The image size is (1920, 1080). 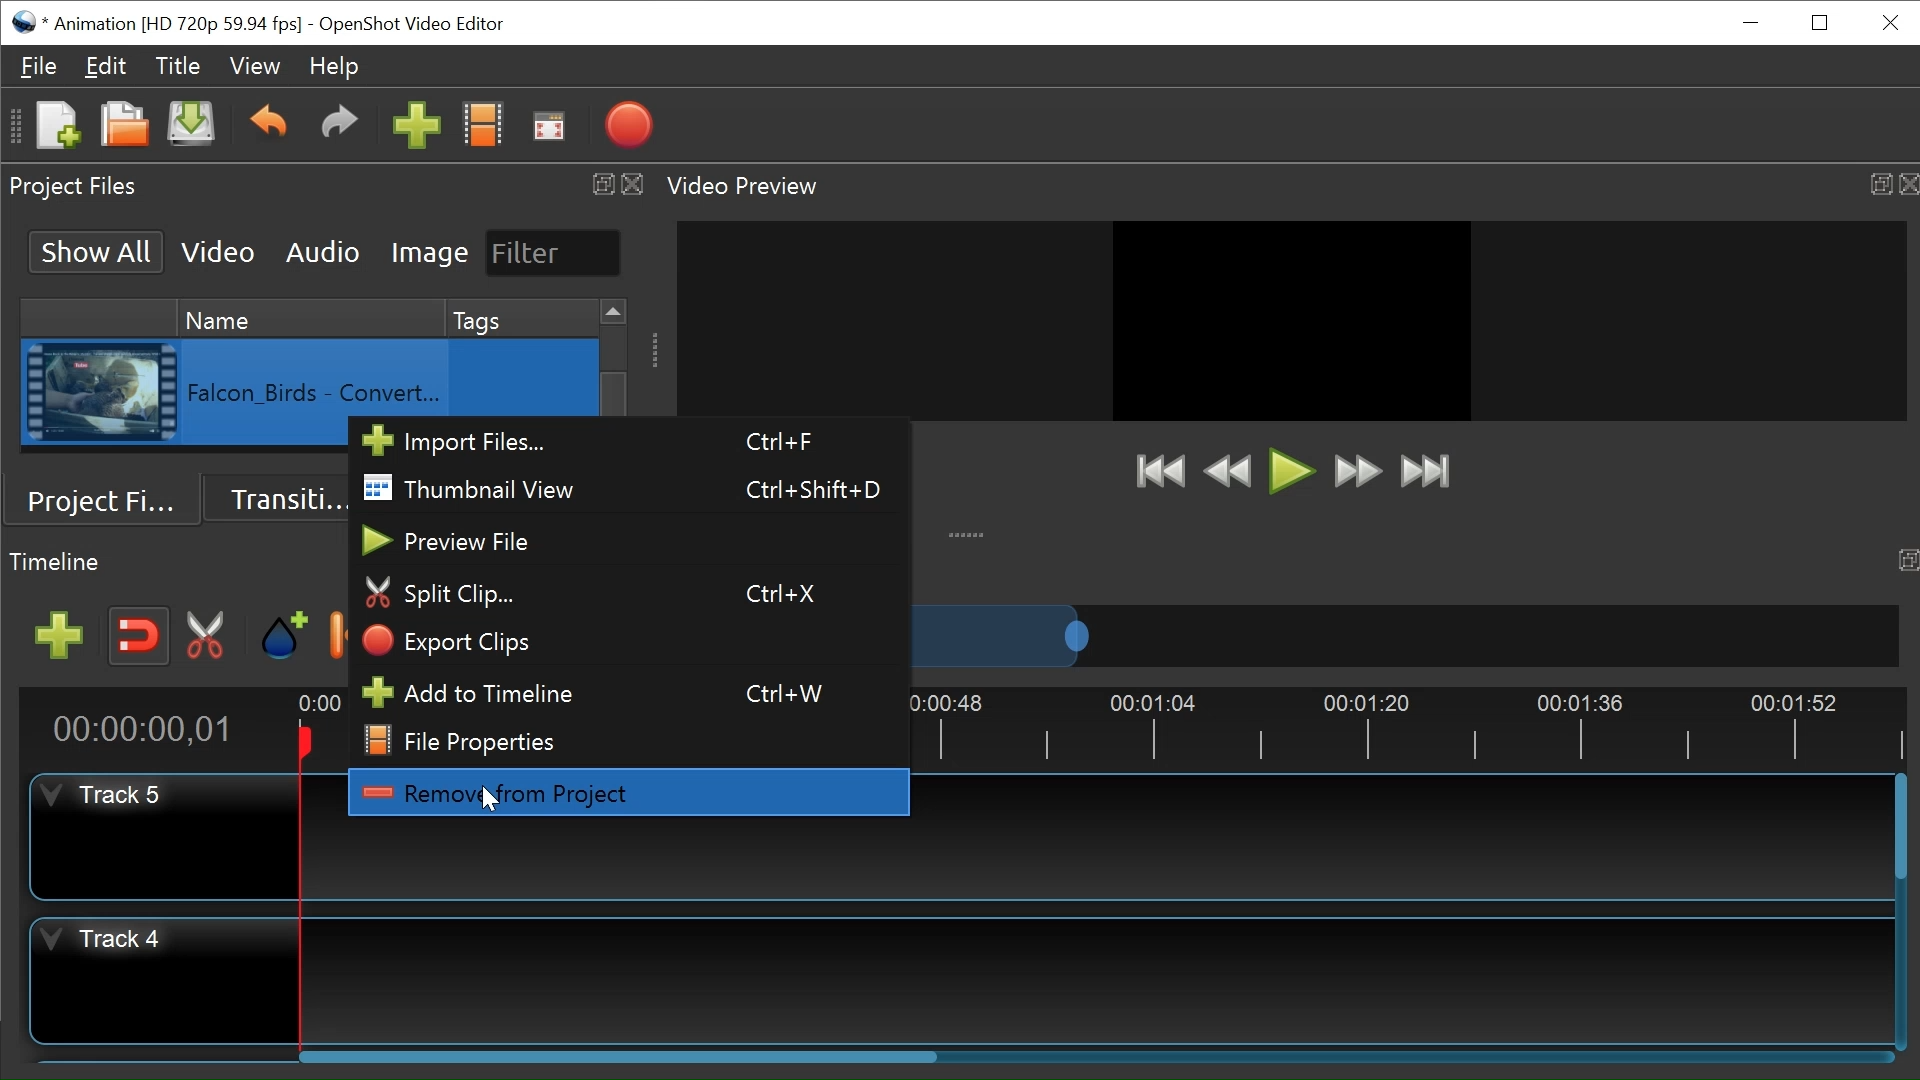 What do you see at coordinates (1097, 982) in the screenshot?
I see `Track Panel` at bounding box center [1097, 982].